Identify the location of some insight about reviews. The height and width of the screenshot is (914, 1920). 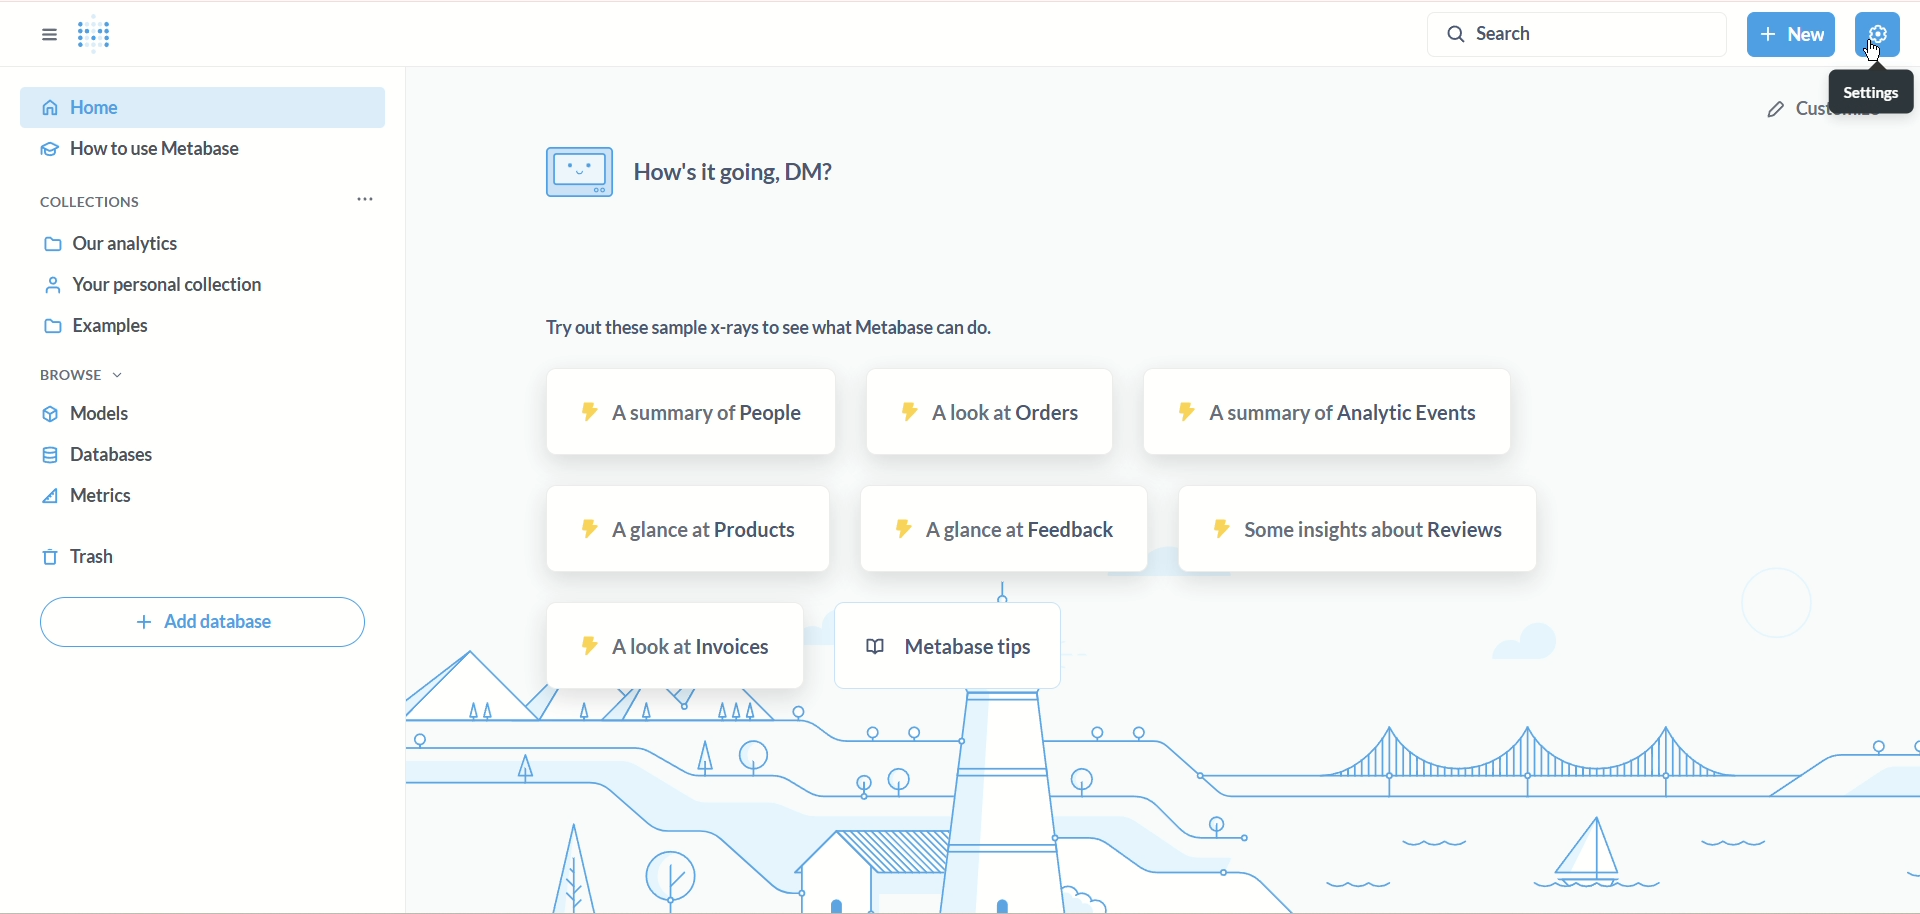
(1357, 529).